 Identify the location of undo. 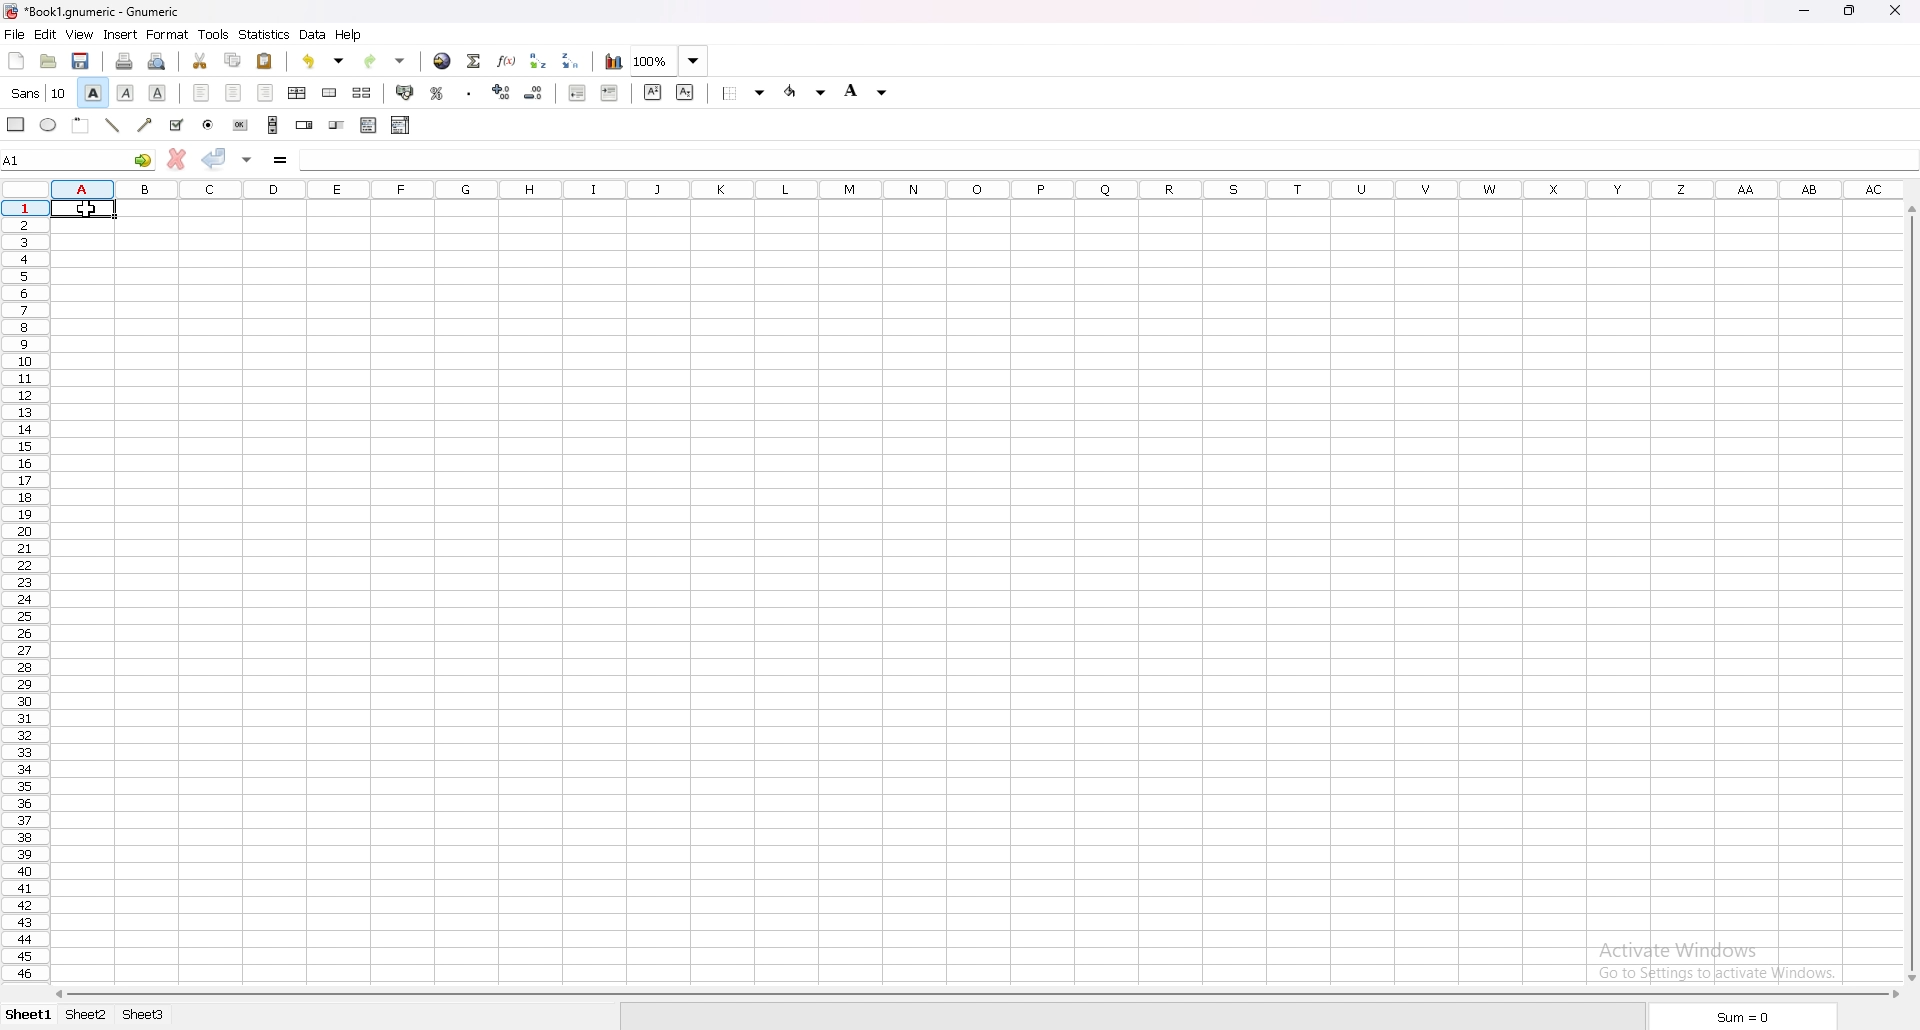
(323, 61).